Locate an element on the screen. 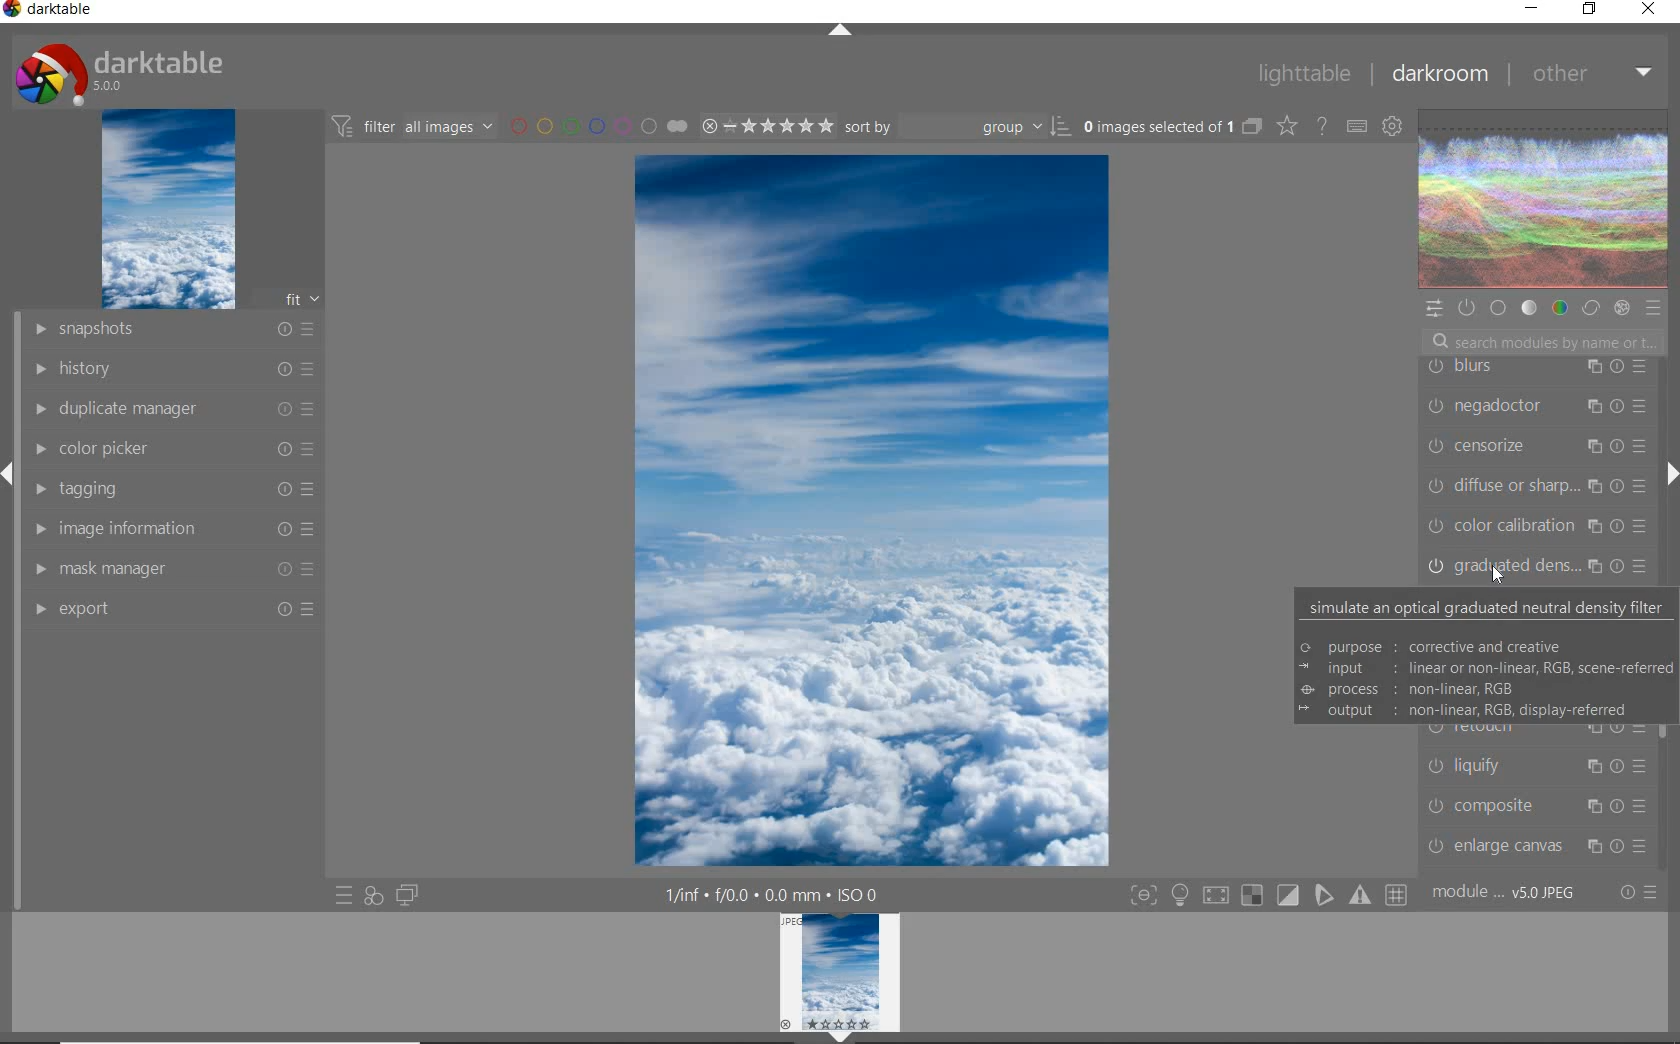  TAGGING is located at coordinates (178, 488).